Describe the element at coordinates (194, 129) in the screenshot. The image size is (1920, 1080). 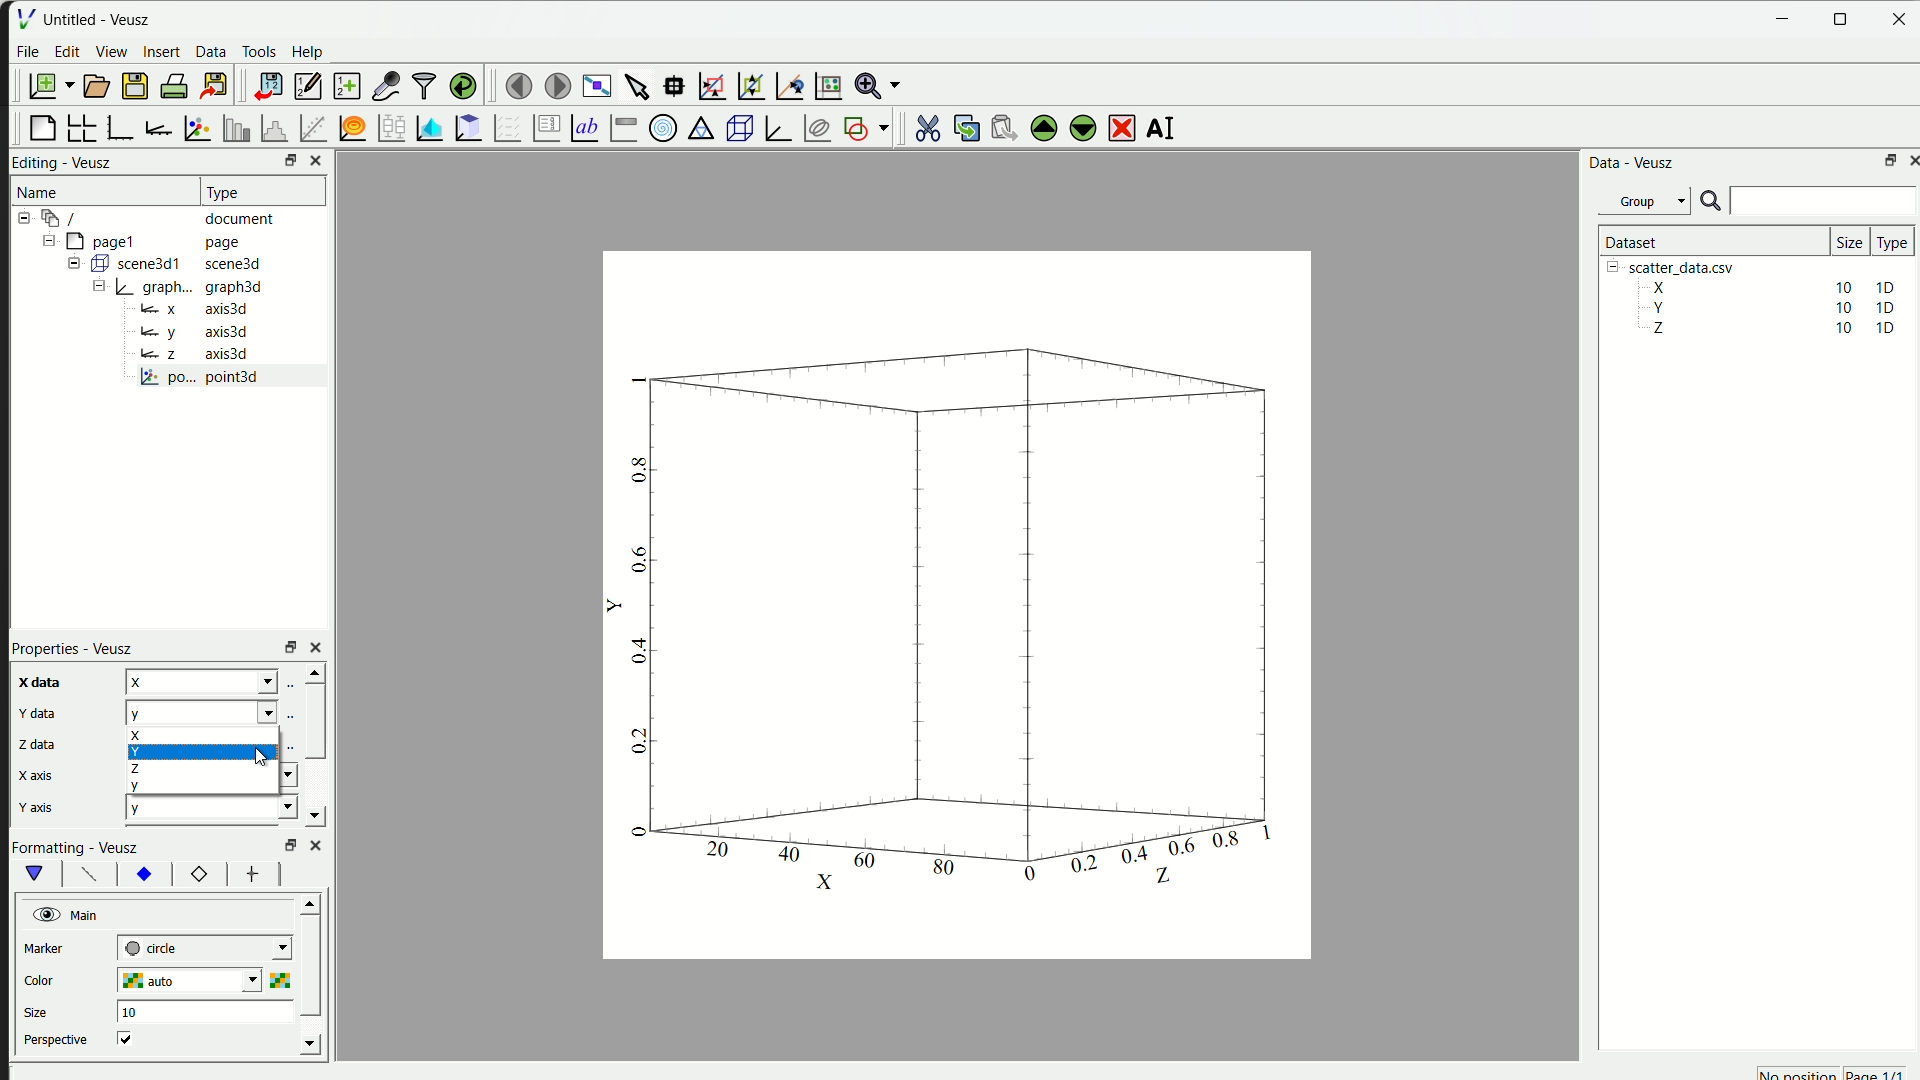
I see `plot points` at that location.